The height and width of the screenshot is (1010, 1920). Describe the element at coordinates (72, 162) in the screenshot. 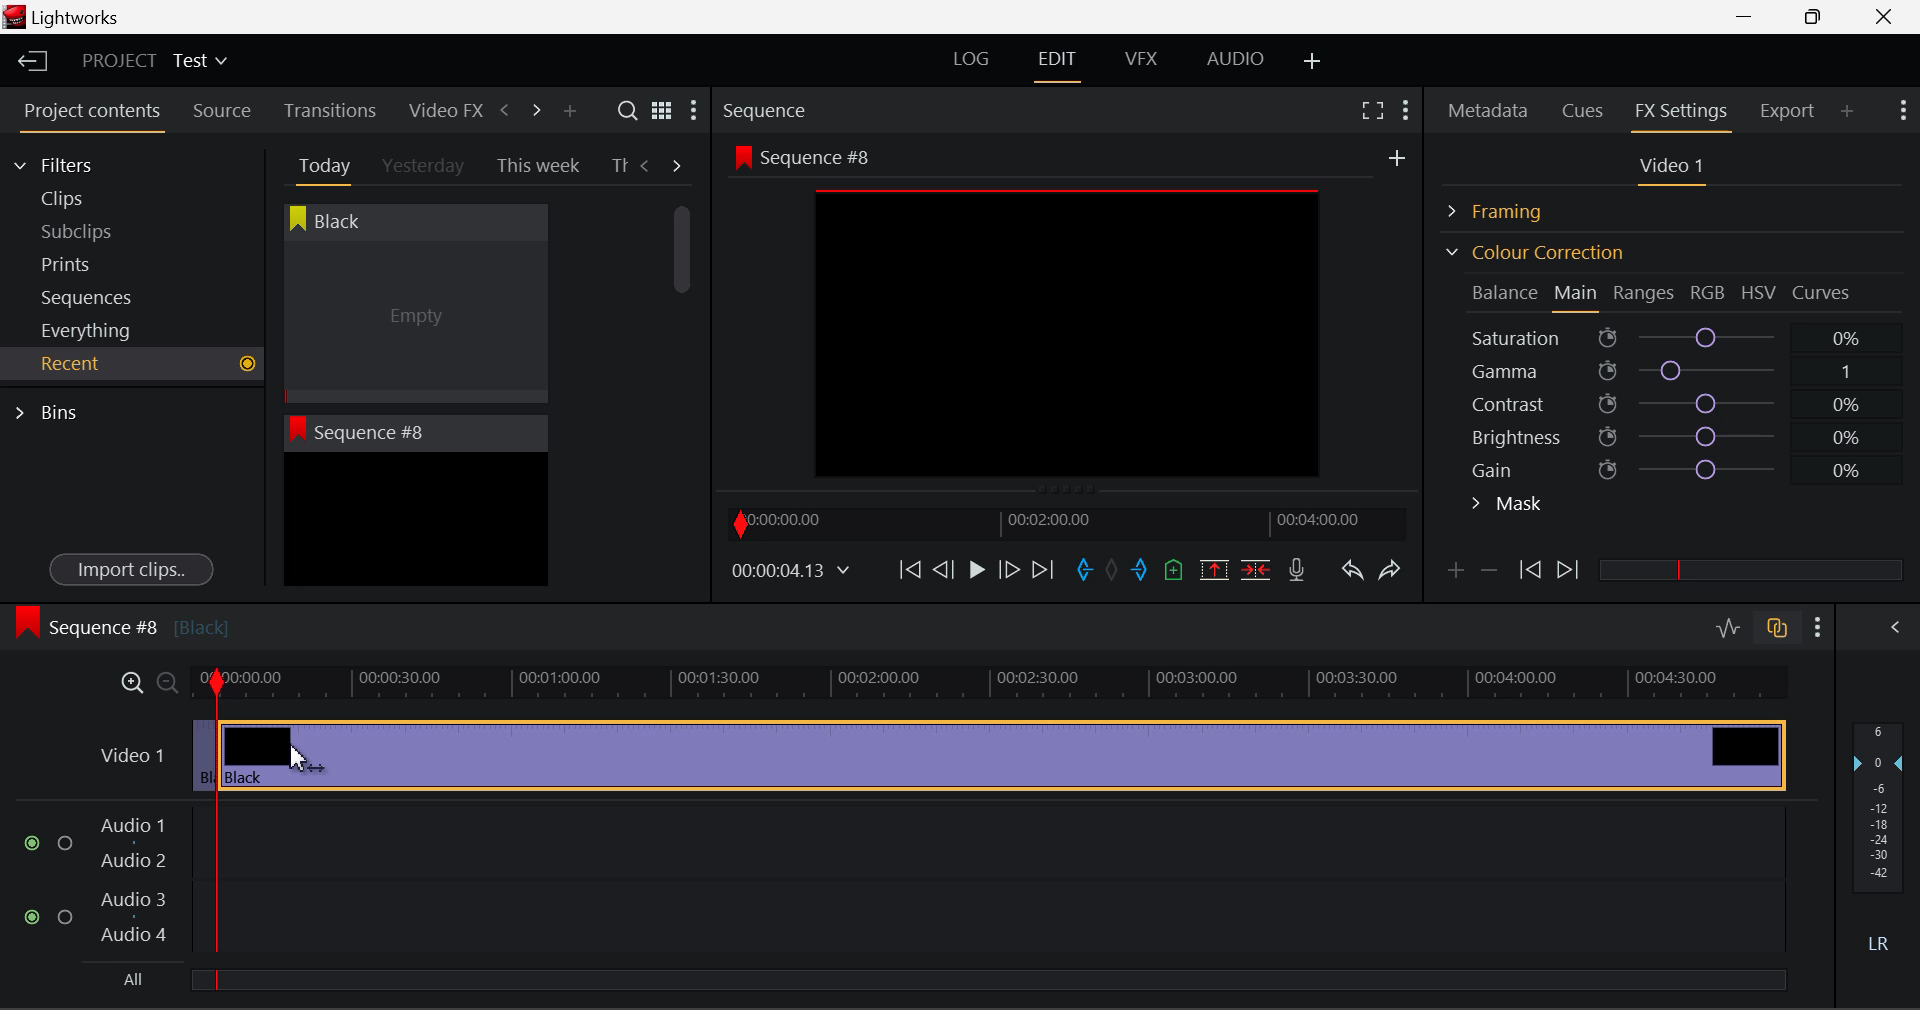

I see `Filters` at that location.